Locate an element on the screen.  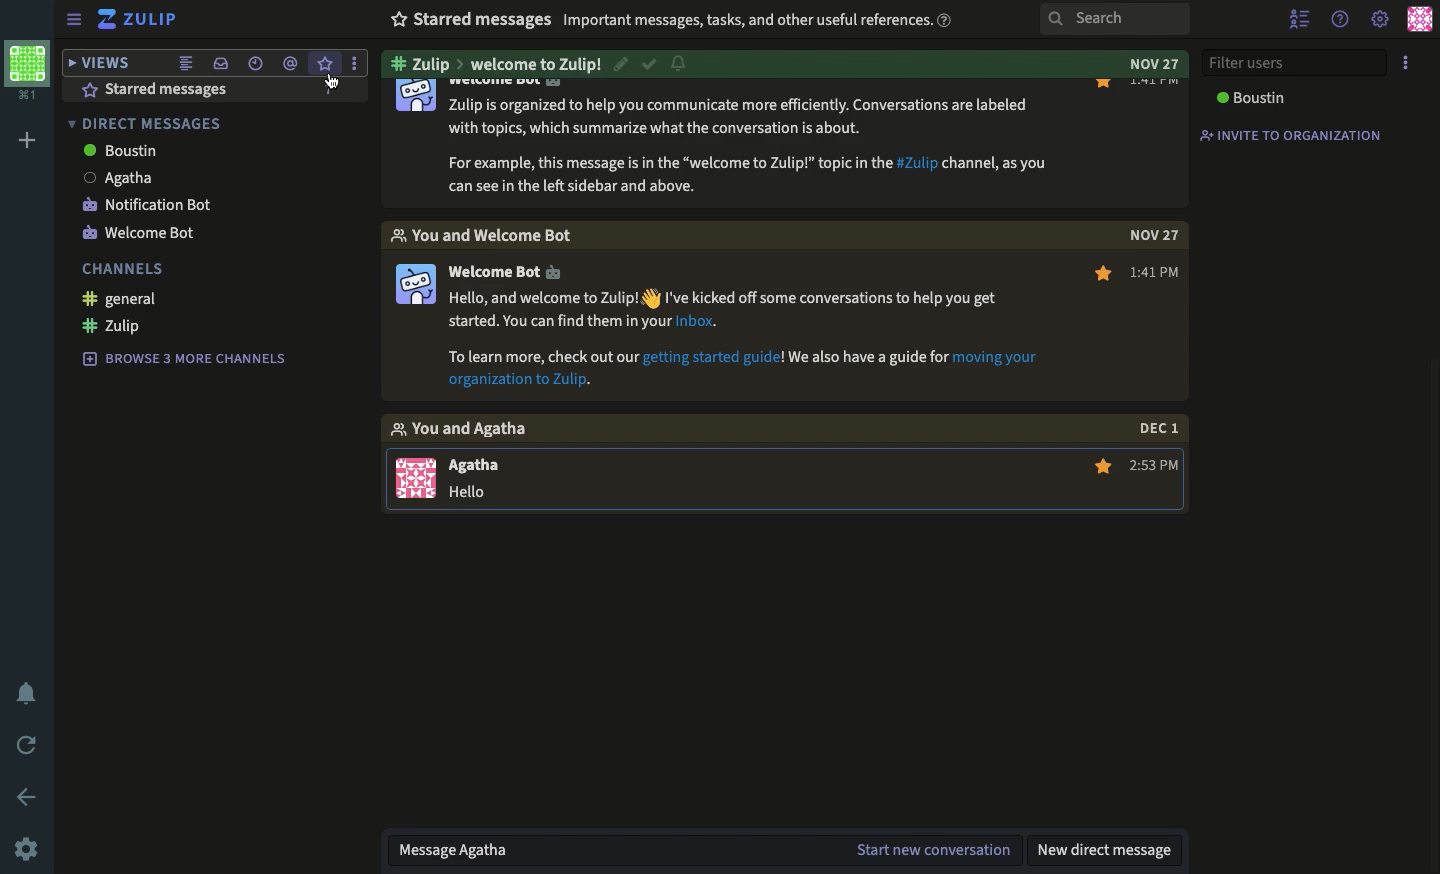
Yr Starred messages Important messages, tasks, and other useful references. is located at coordinates (668, 19).